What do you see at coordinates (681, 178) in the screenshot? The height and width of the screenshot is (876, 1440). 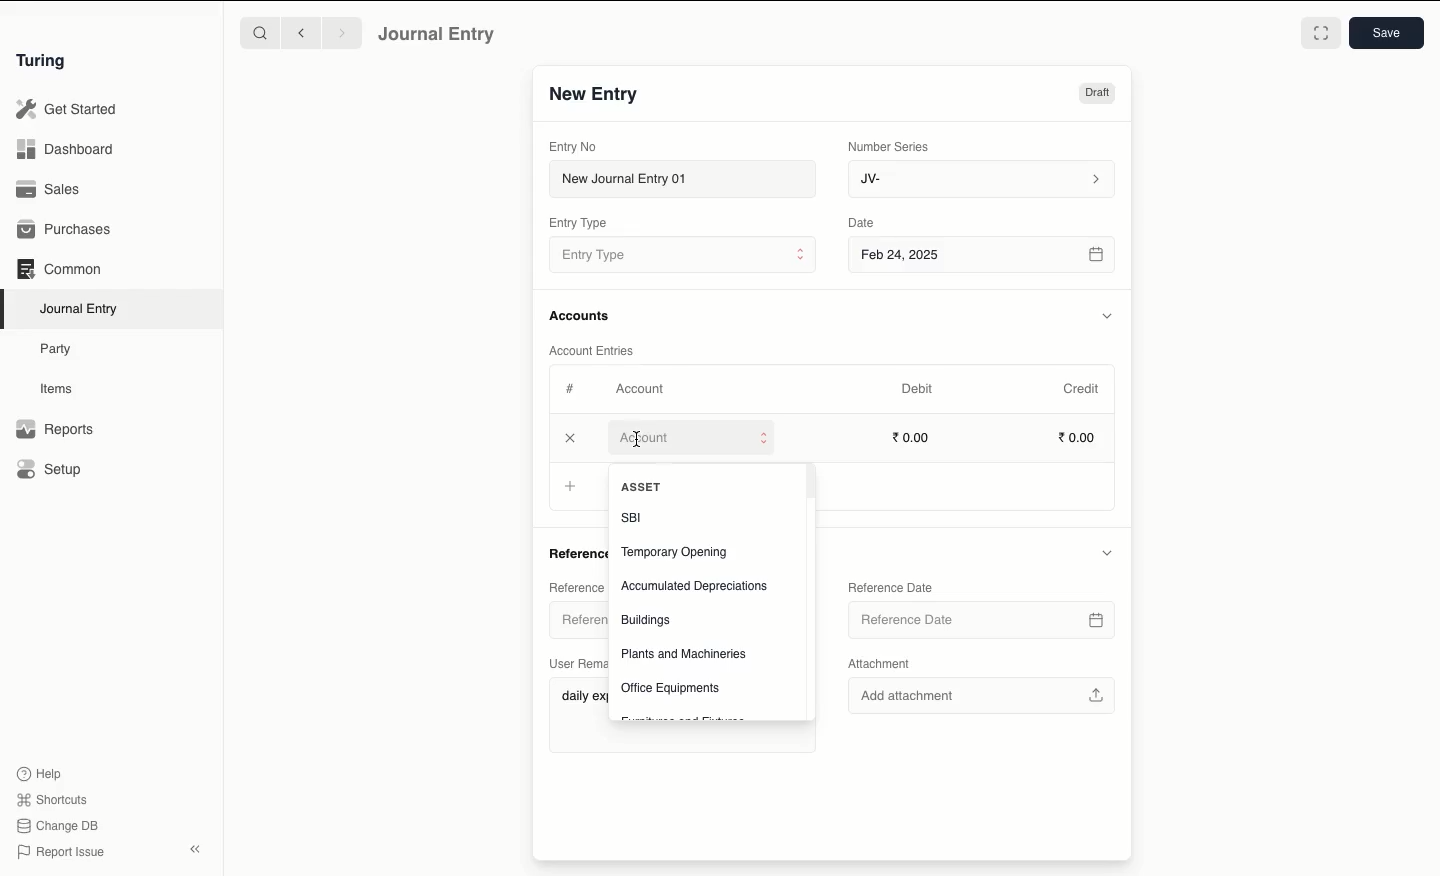 I see `New Journal Entry 01` at bounding box center [681, 178].